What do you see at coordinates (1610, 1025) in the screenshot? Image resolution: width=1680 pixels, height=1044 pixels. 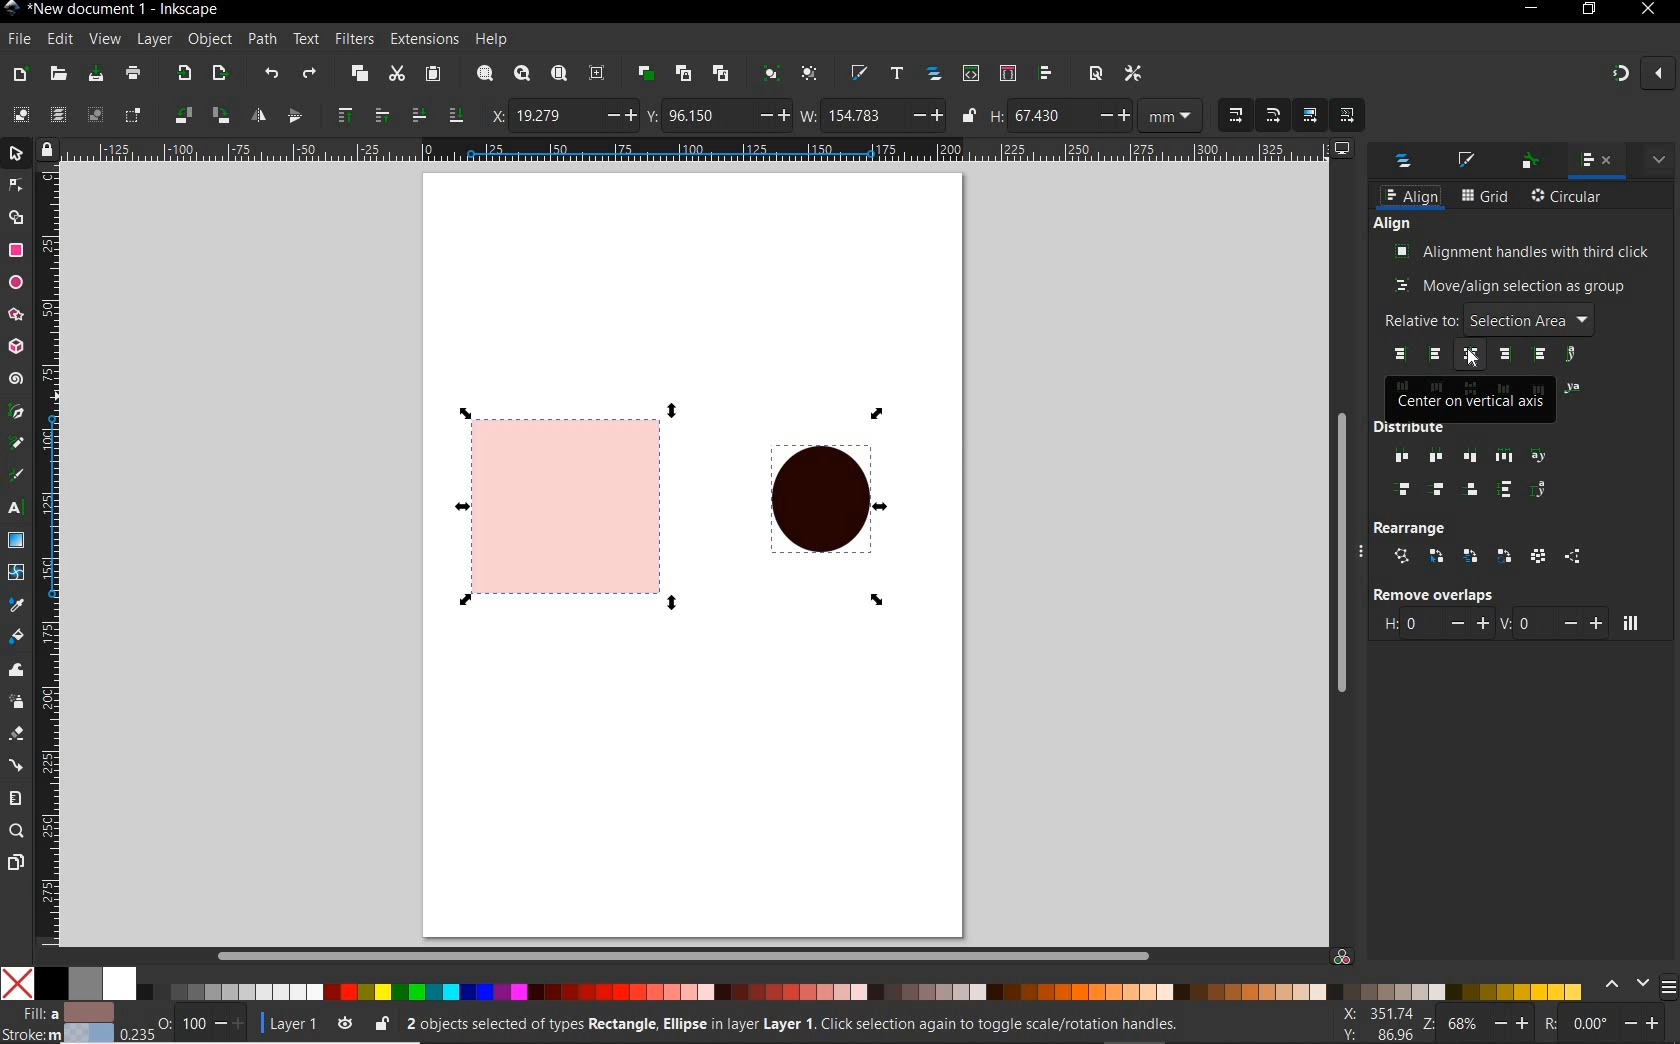 I see `rotate` at bounding box center [1610, 1025].